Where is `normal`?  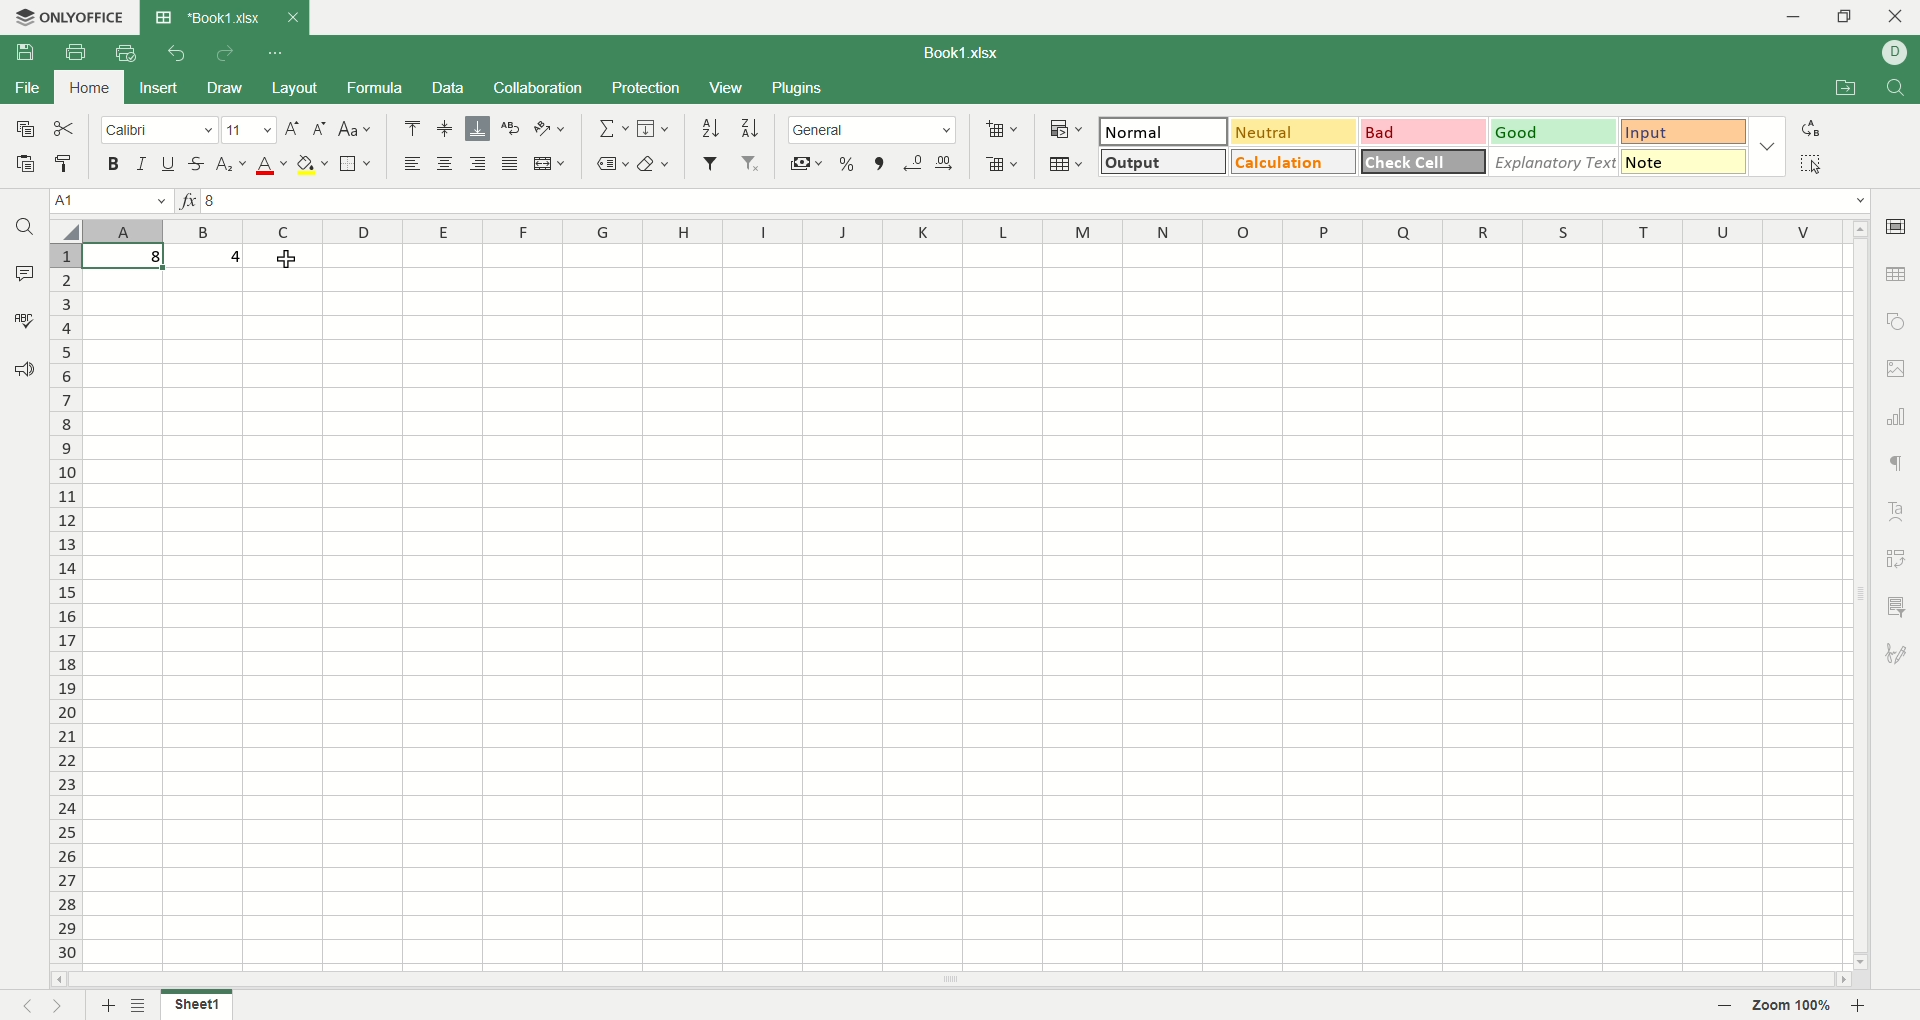 normal is located at coordinates (1165, 131).